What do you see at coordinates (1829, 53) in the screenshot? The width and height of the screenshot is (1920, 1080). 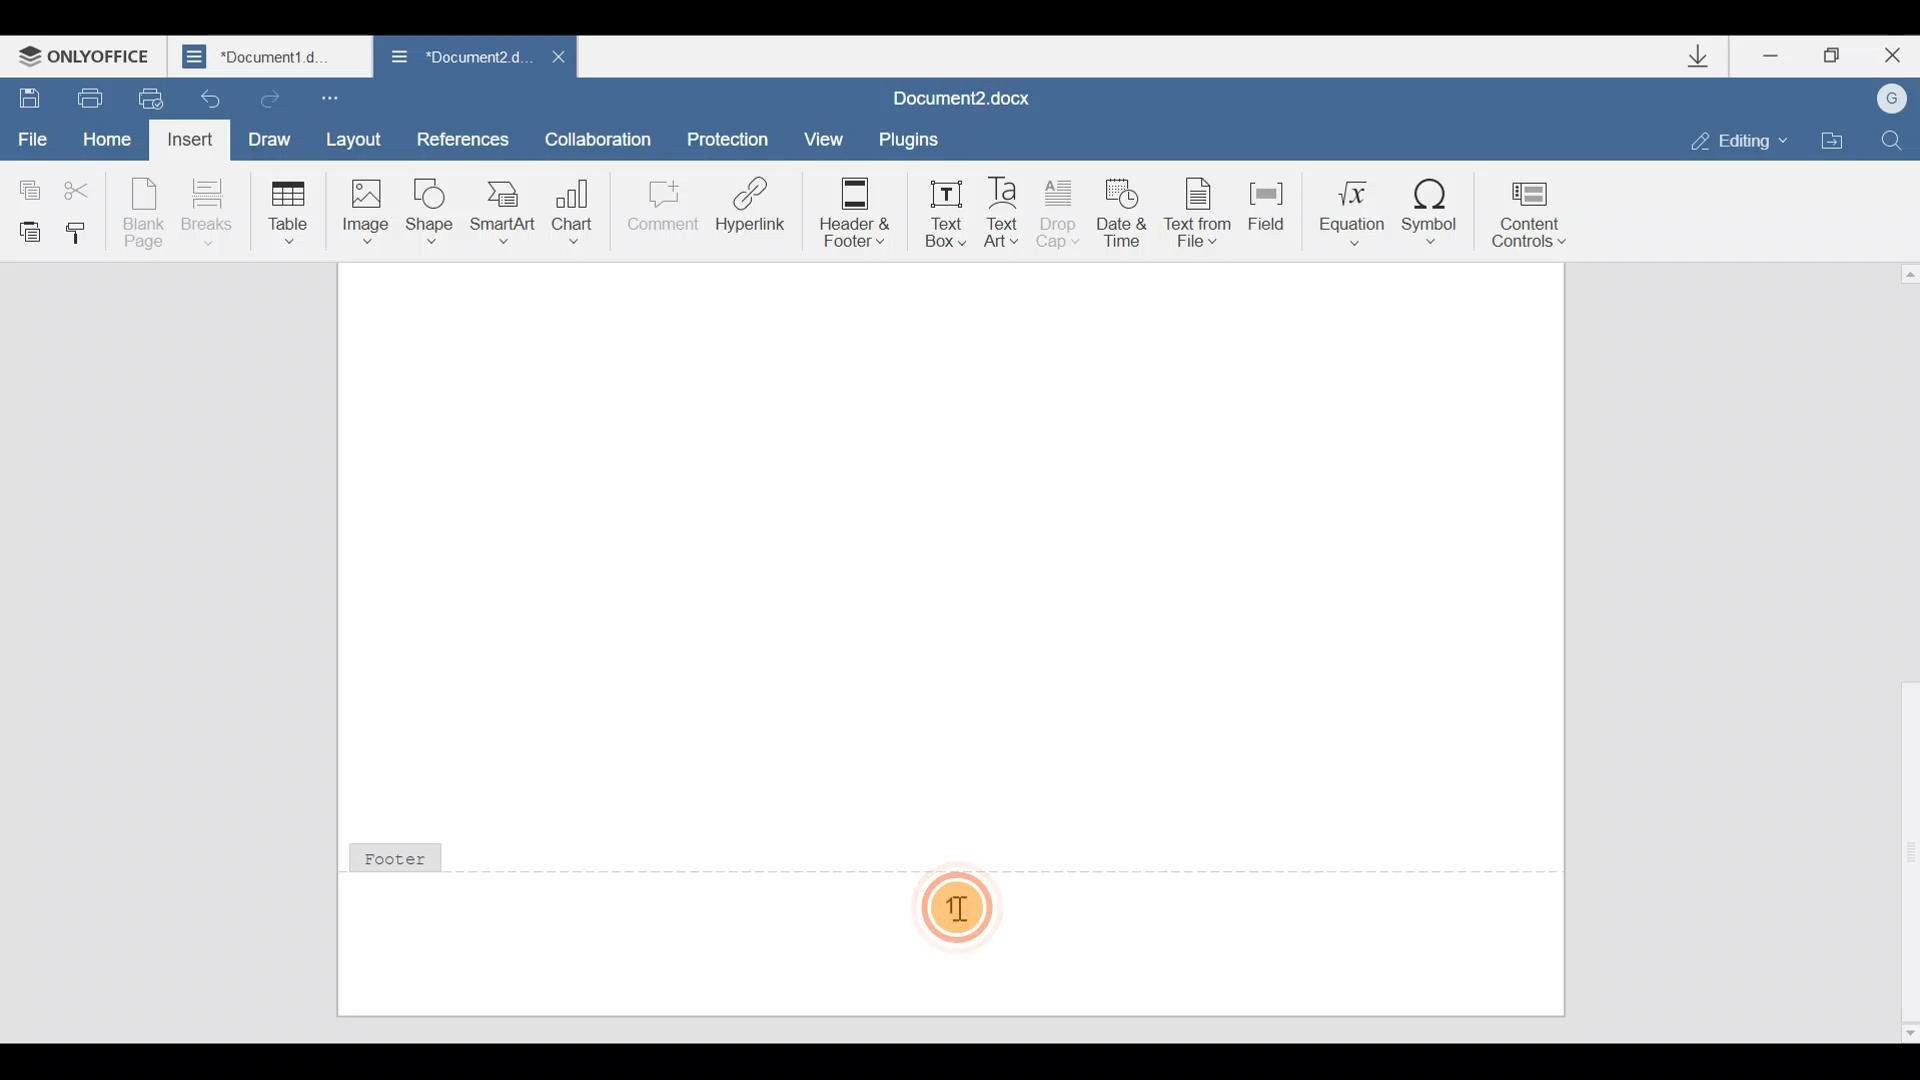 I see `Maximize` at bounding box center [1829, 53].